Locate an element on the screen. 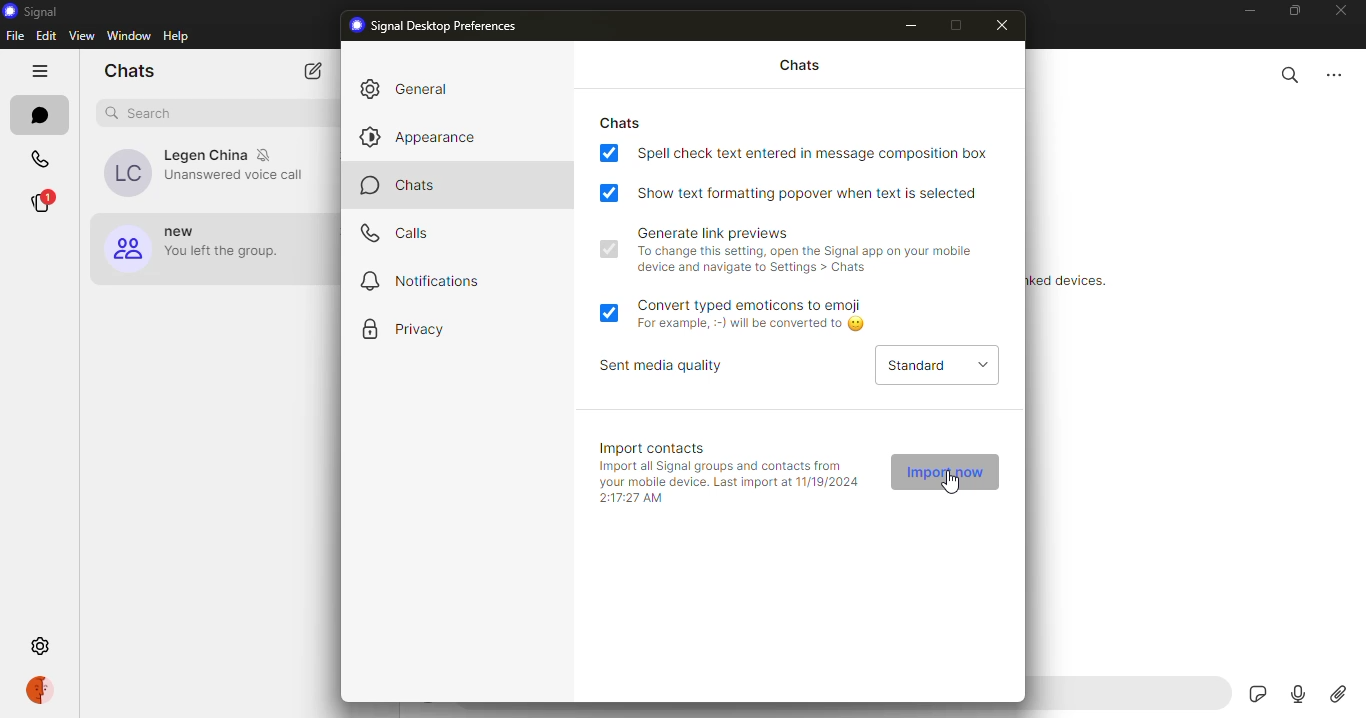 This screenshot has height=718, width=1366. chats is located at coordinates (406, 186).